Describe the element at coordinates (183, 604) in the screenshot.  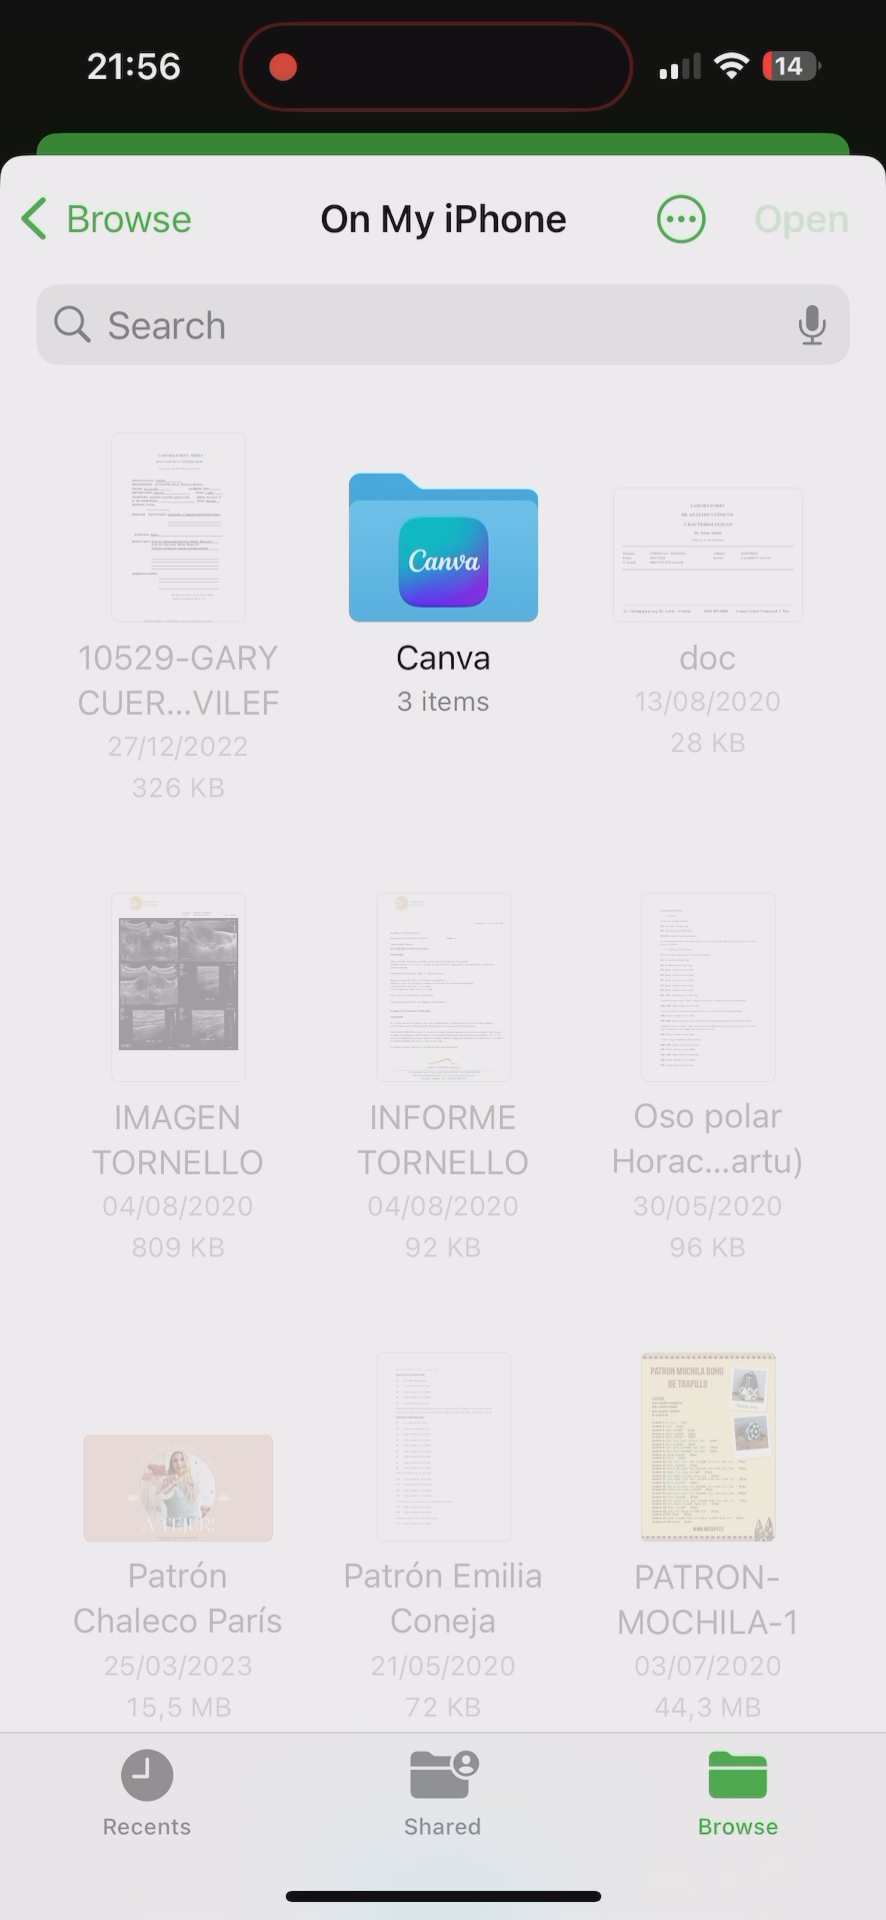
I see `105629-GARY
CUER...VILEF` at that location.